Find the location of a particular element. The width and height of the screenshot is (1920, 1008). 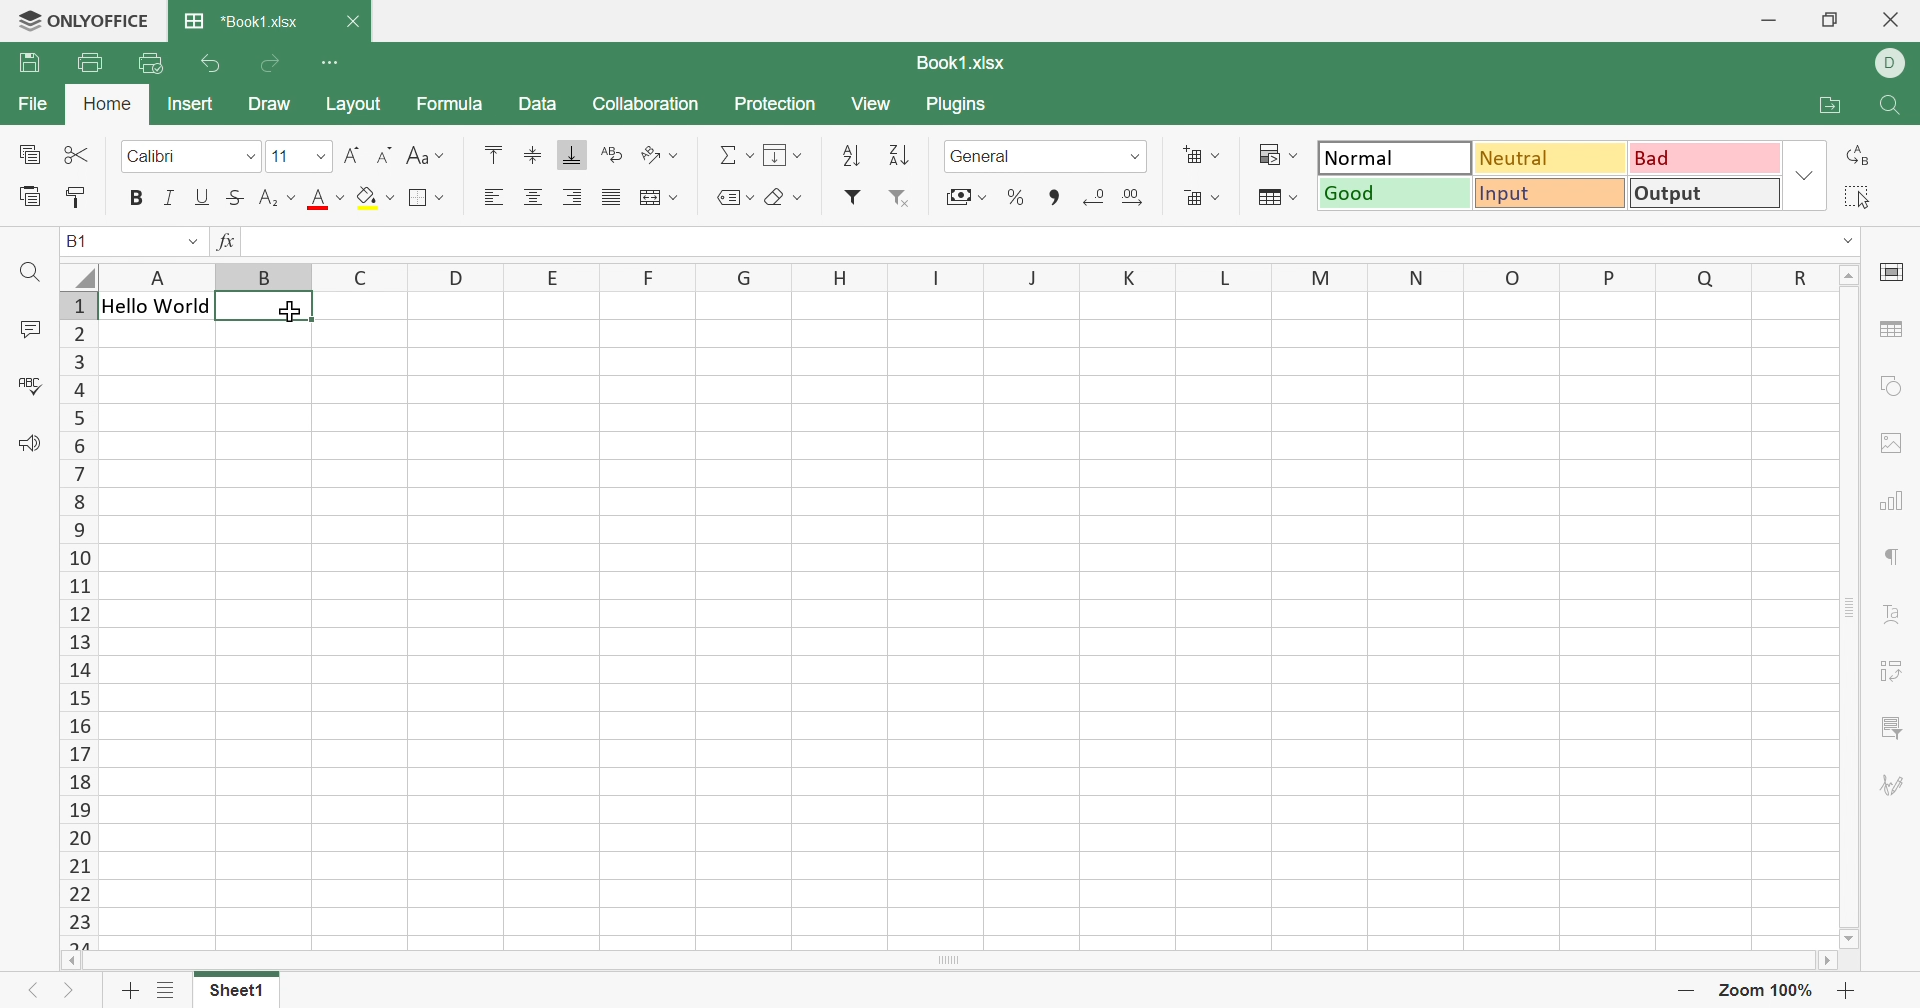

Copy style is located at coordinates (76, 194).